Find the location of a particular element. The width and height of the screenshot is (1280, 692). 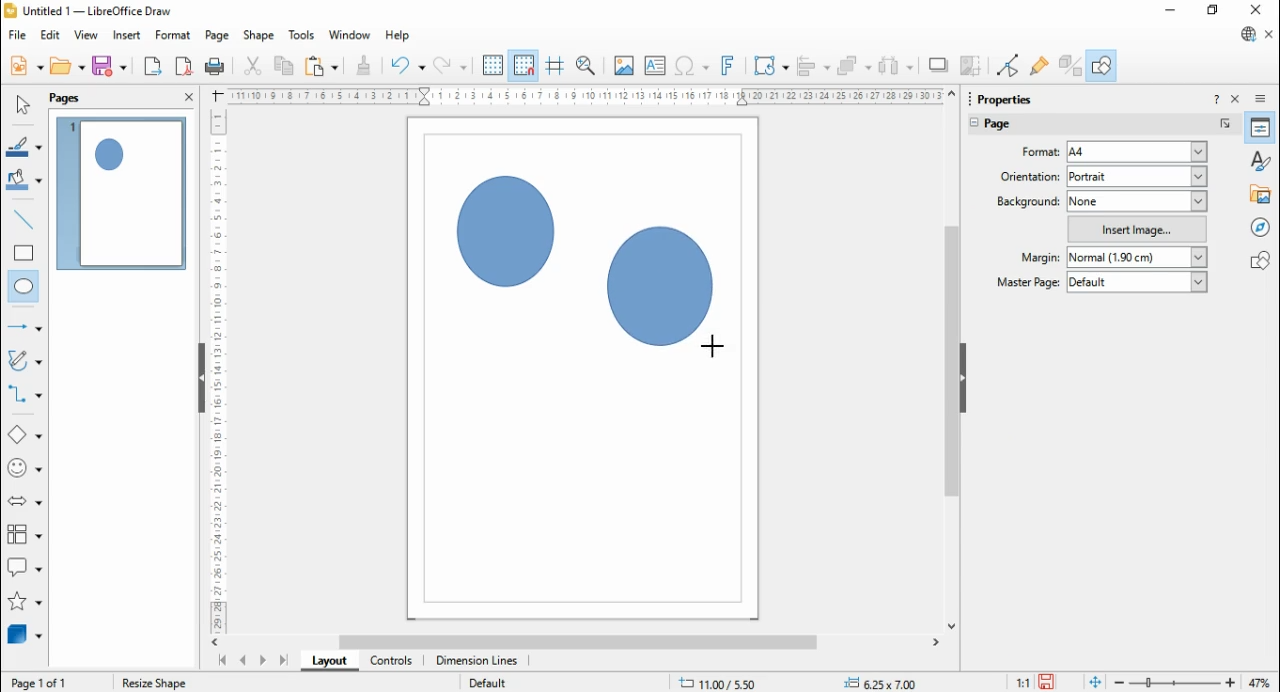

properties is located at coordinates (1014, 97).